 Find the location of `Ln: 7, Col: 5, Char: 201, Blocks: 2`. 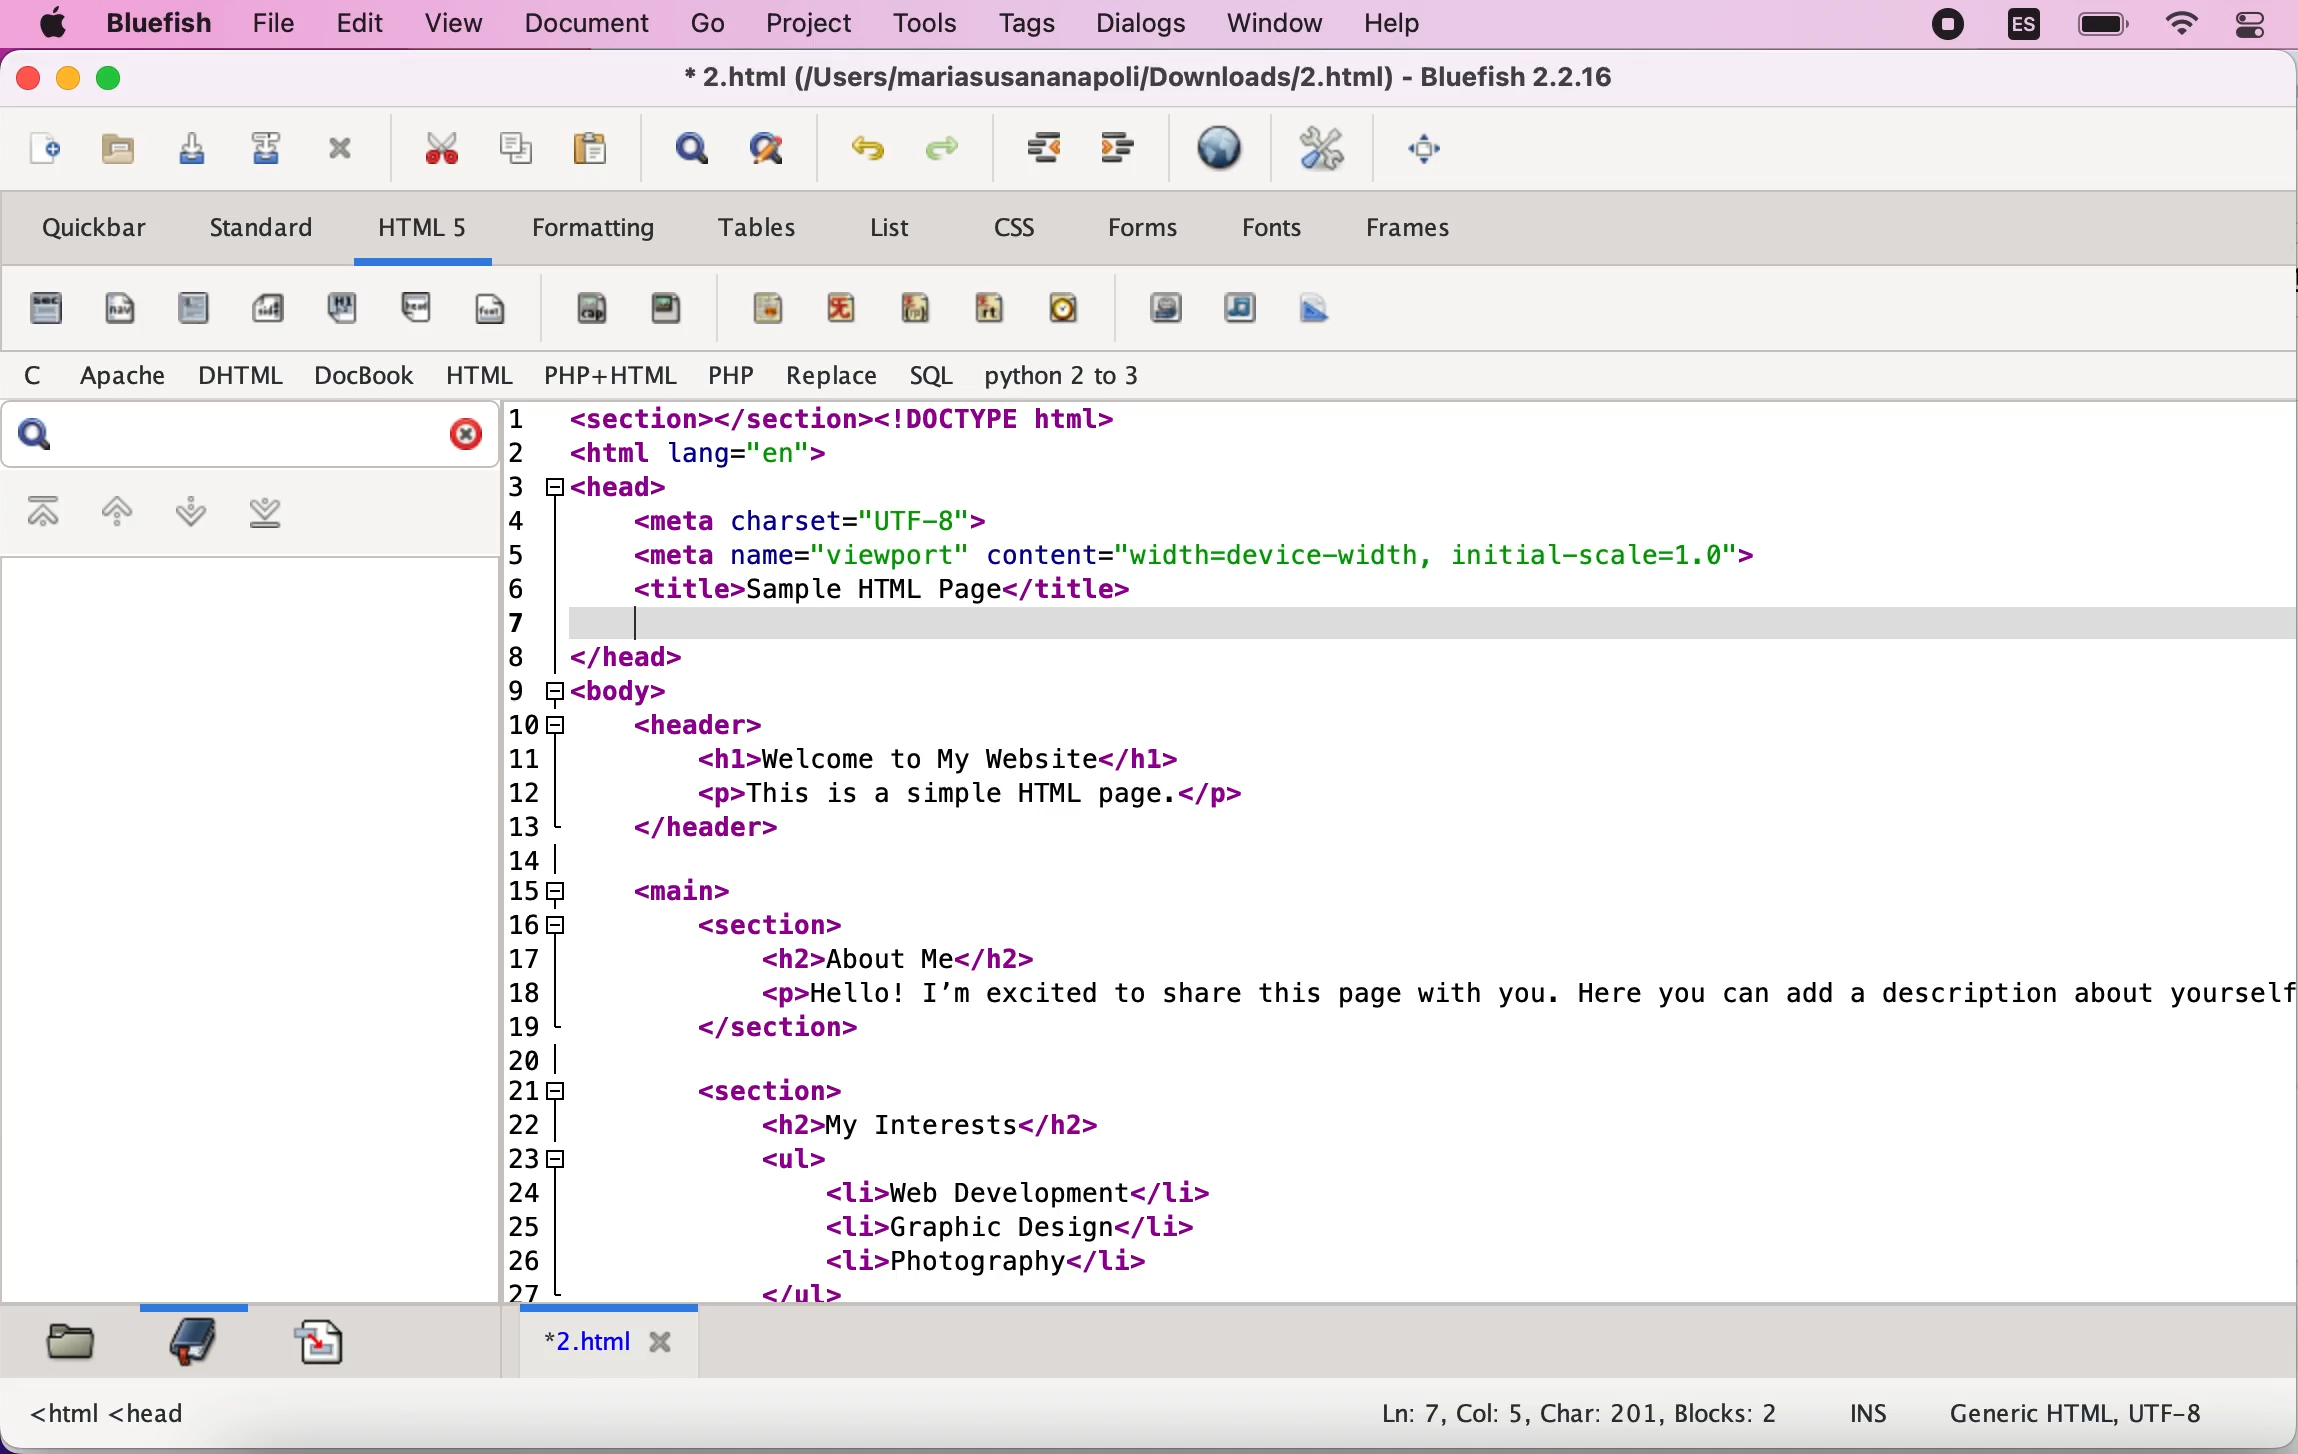

Ln: 7, Col: 5, Char: 201, Blocks: 2 is located at coordinates (1575, 1411).